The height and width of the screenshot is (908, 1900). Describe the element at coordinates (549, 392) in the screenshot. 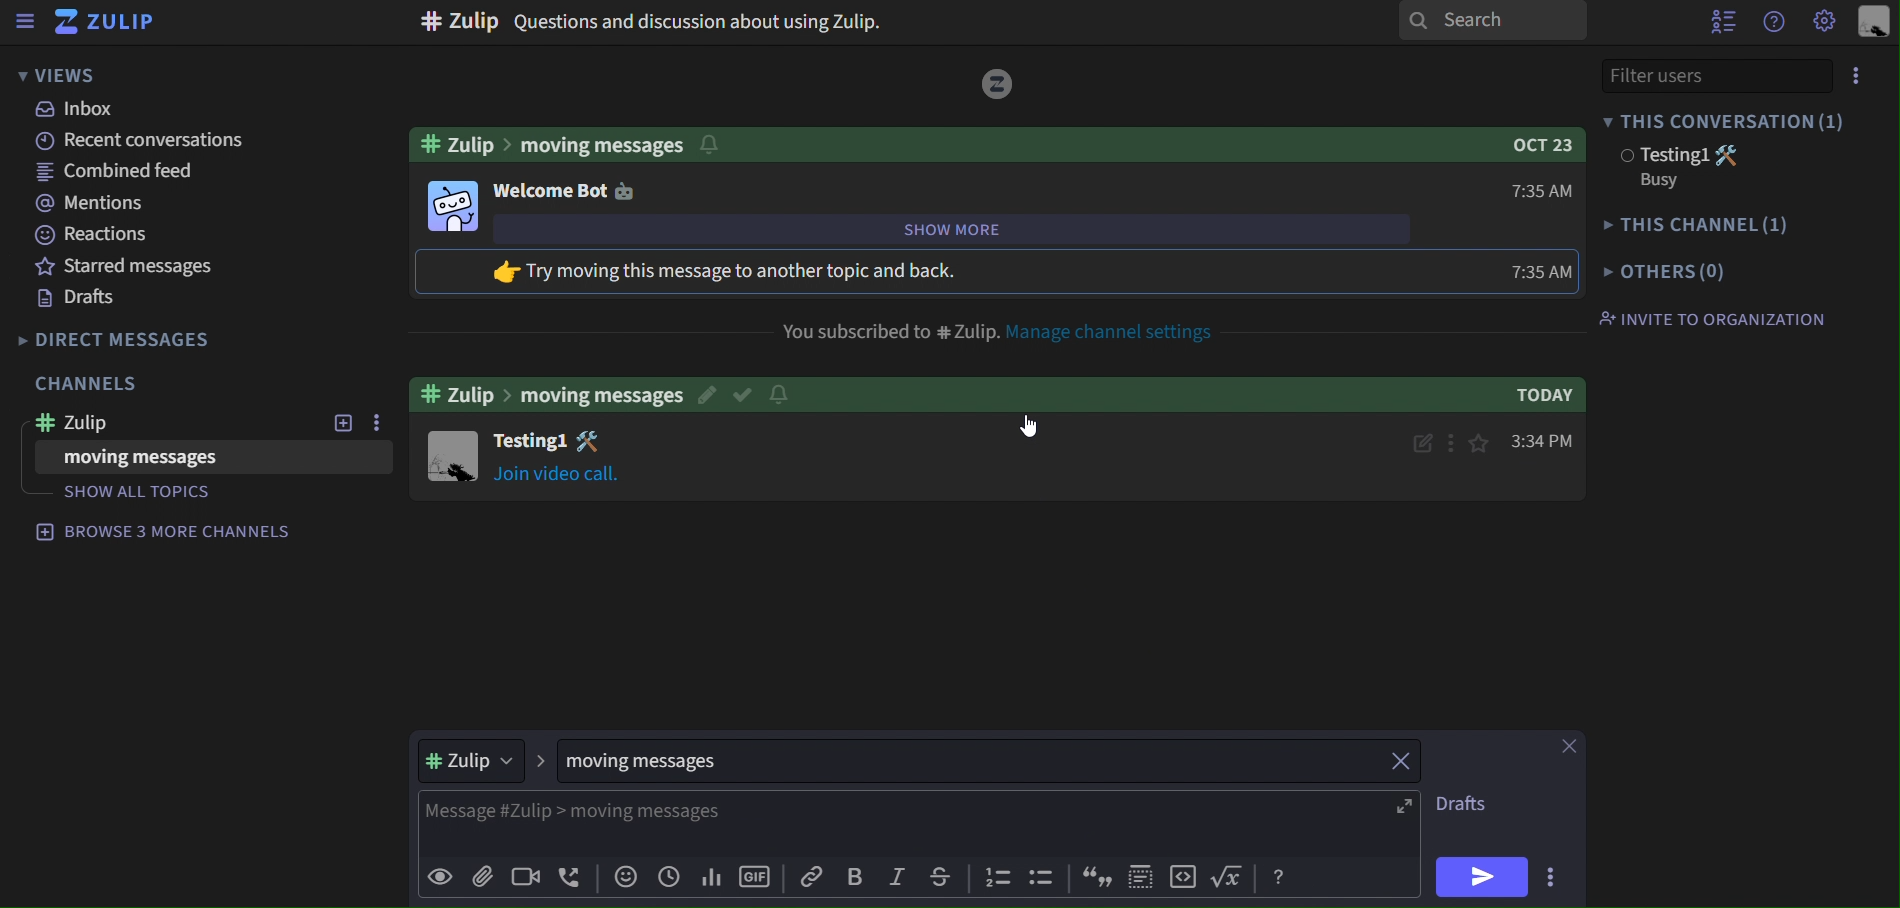

I see `# Zulip > moving messages` at that location.